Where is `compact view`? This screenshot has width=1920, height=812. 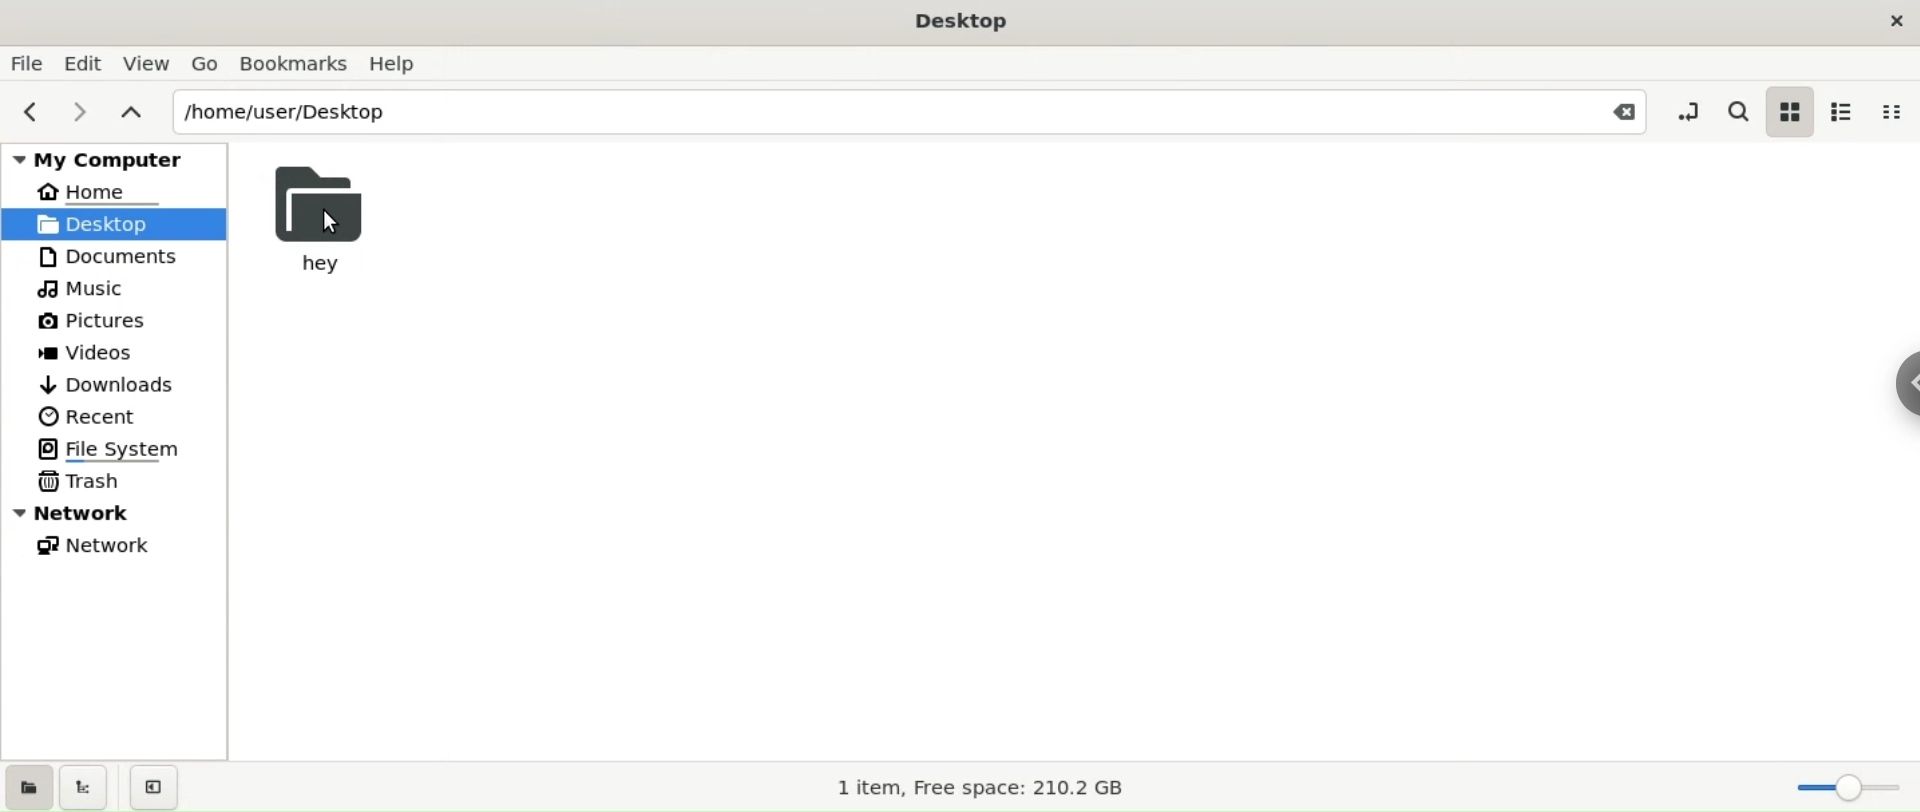
compact view is located at coordinates (1889, 111).